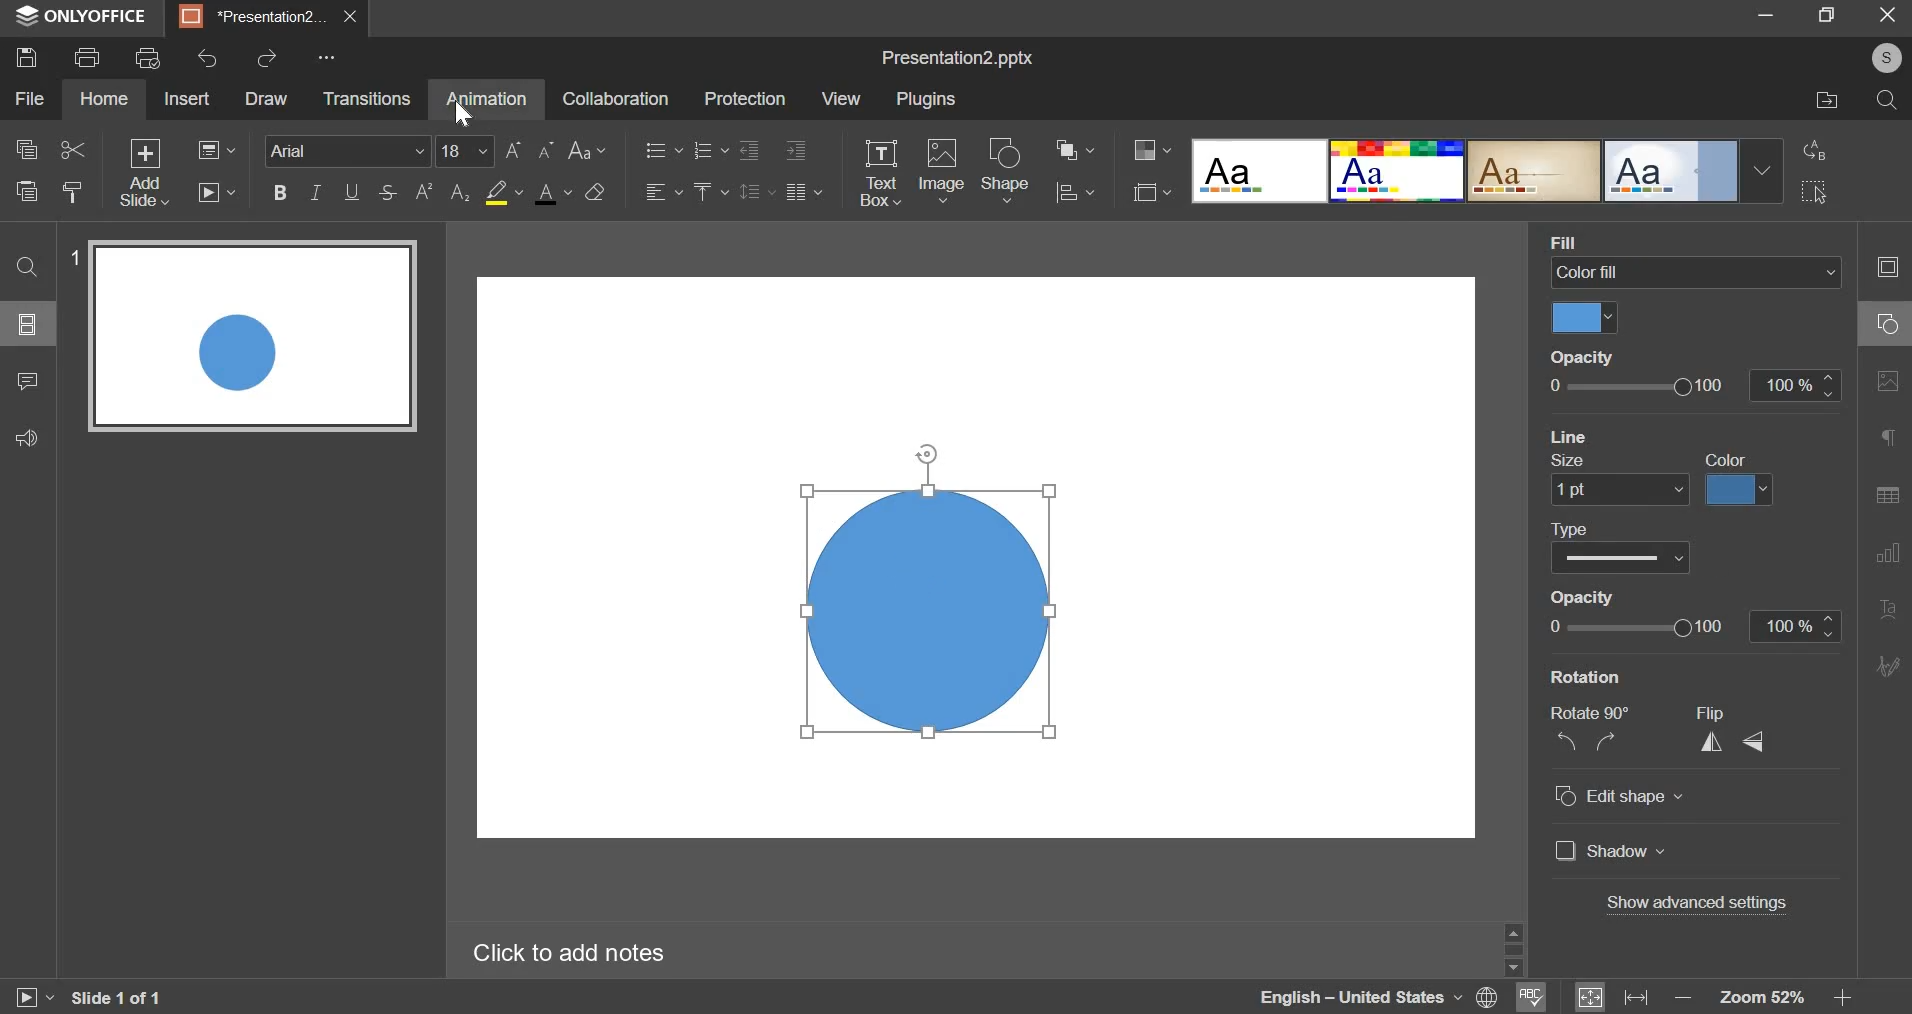  Describe the element at coordinates (1733, 732) in the screenshot. I see `flip` at that location.